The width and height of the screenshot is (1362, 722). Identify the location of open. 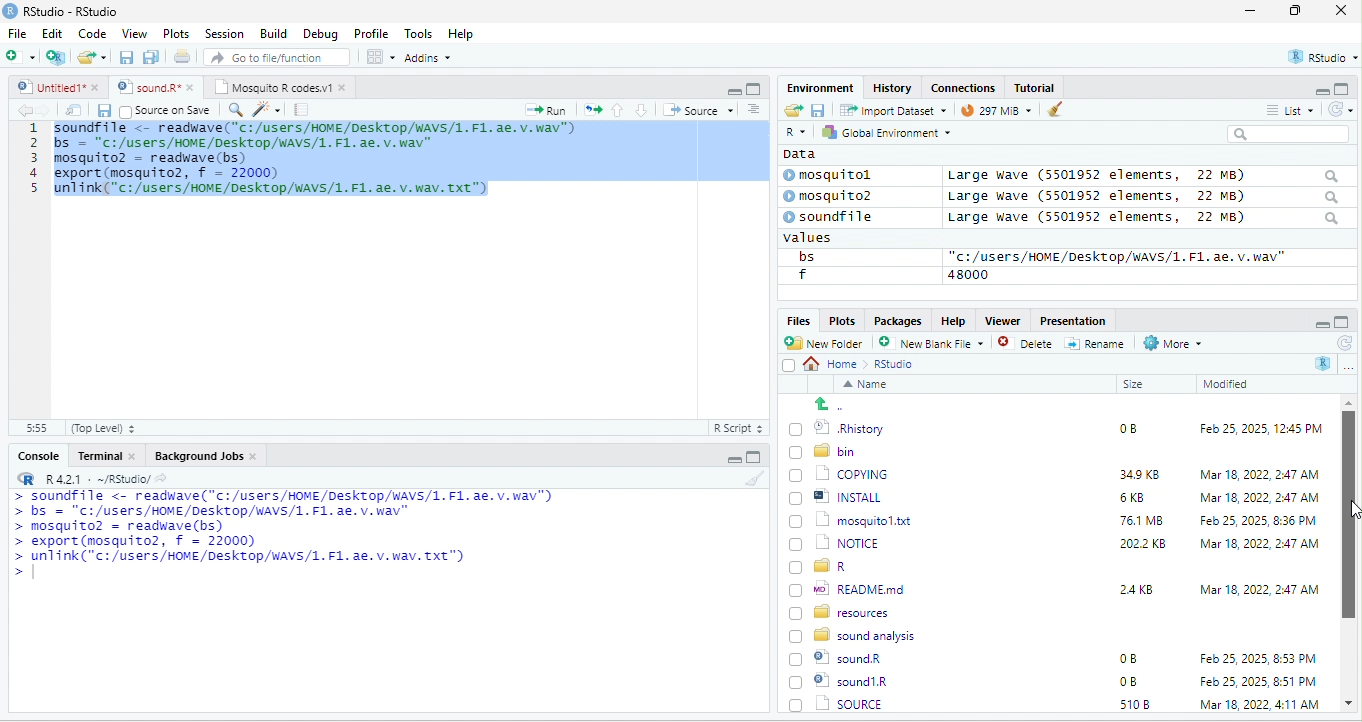
(184, 59).